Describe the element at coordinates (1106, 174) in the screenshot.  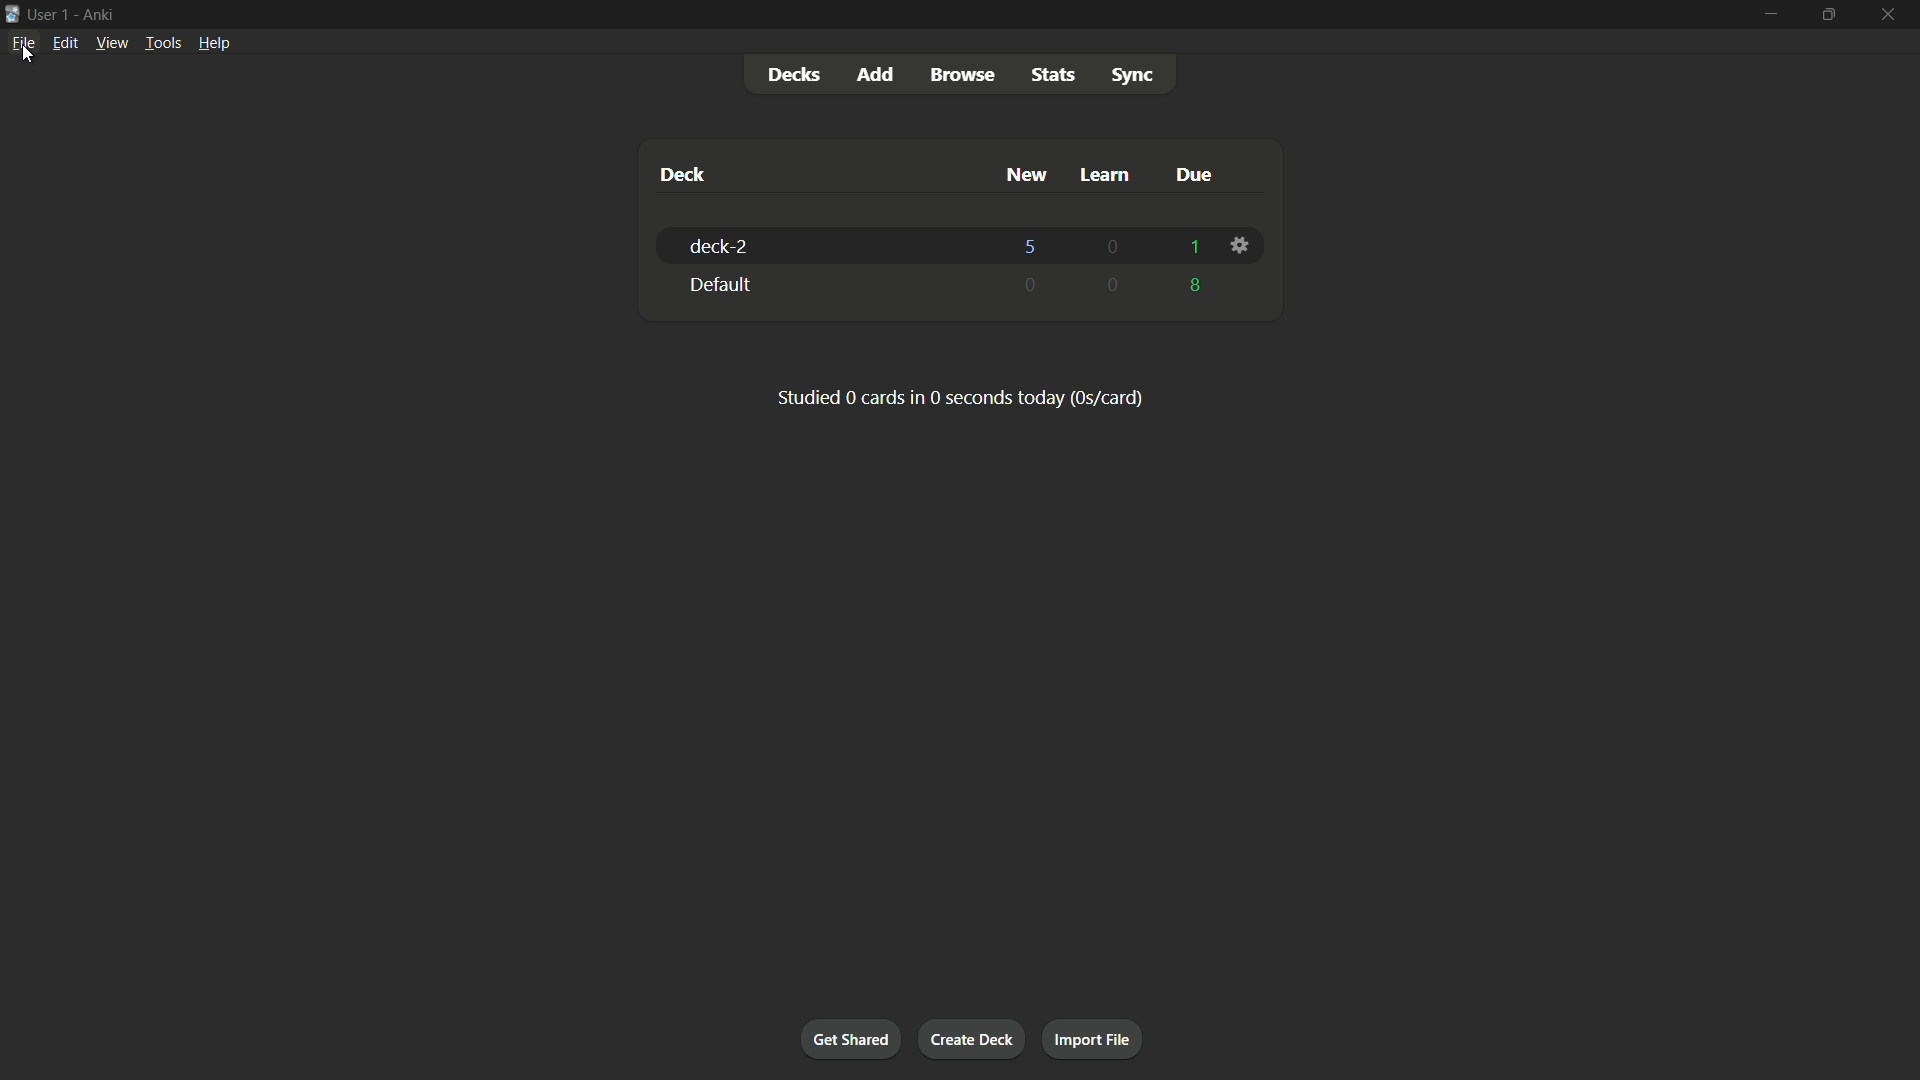
I see `Learn` at that location.